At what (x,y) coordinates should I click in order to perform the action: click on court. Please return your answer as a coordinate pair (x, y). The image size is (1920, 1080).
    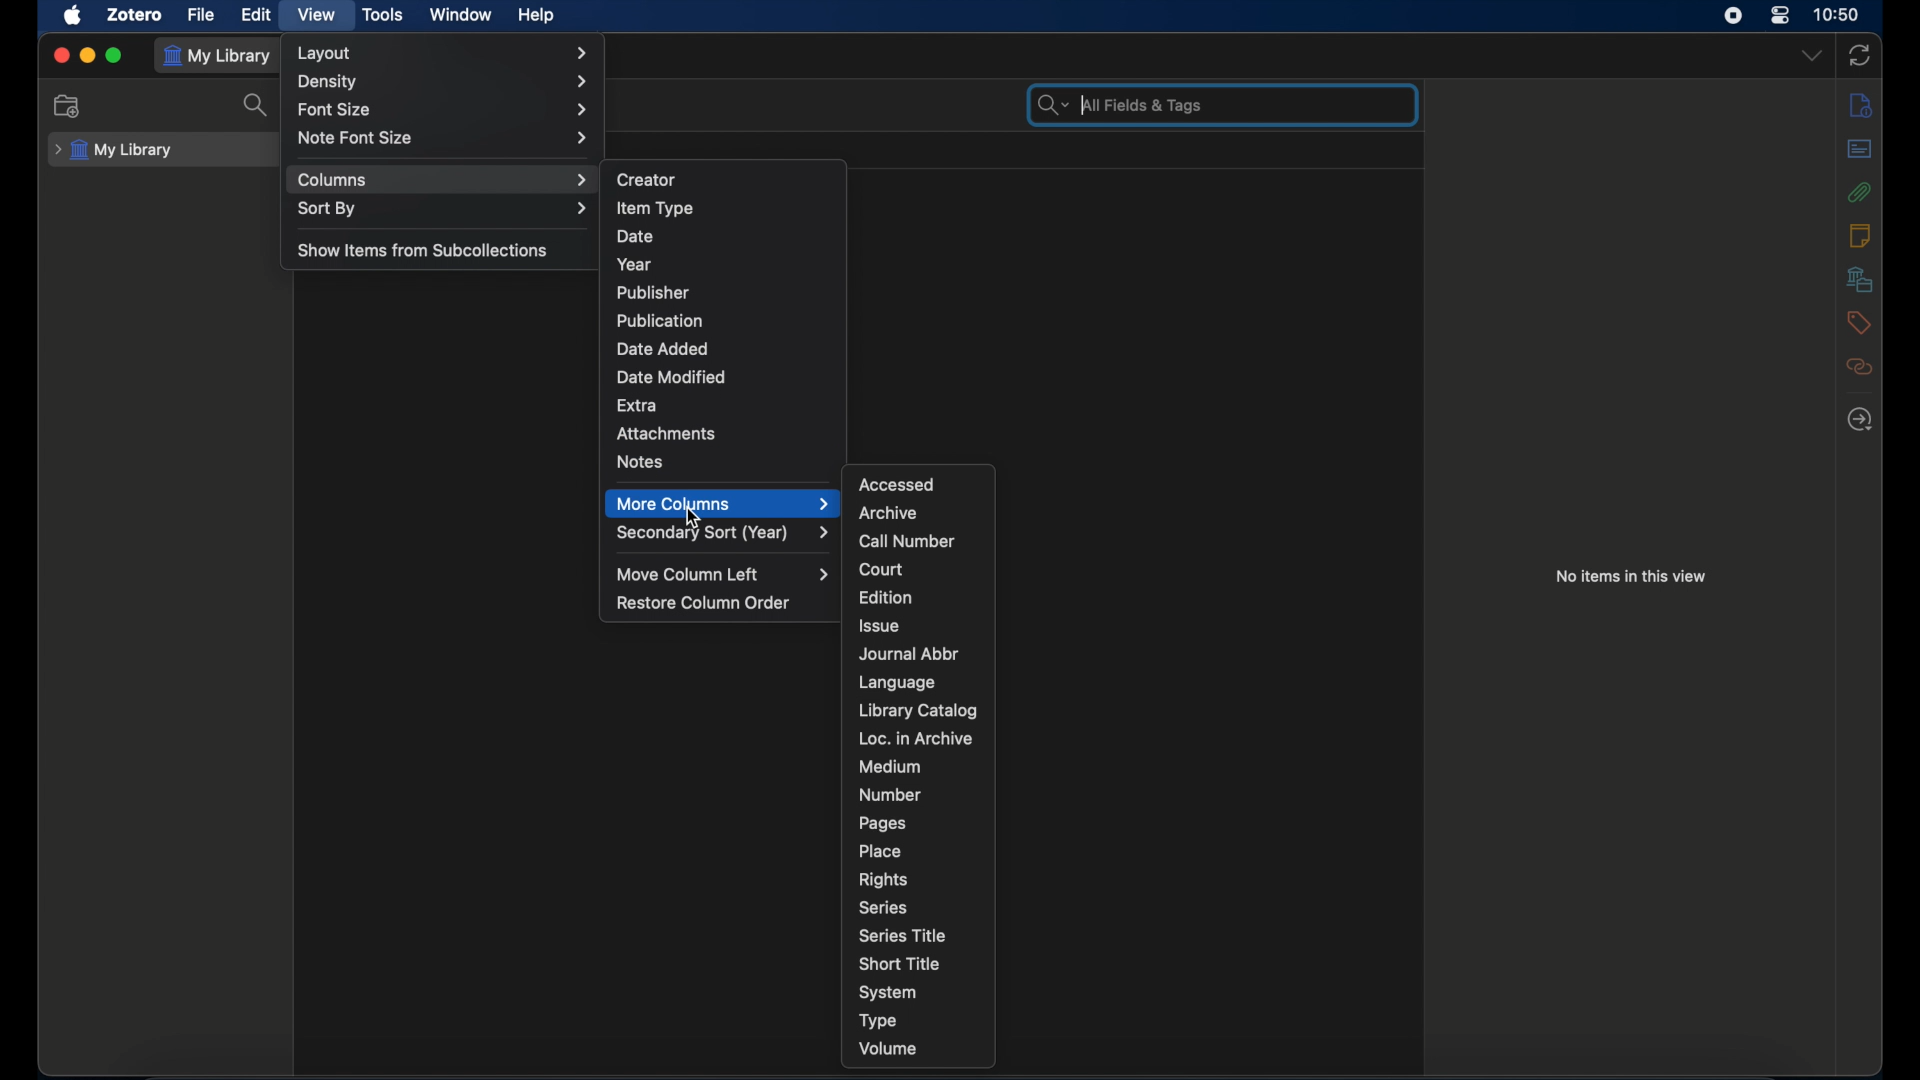
    Looking at the image, I should click on (881, 569).